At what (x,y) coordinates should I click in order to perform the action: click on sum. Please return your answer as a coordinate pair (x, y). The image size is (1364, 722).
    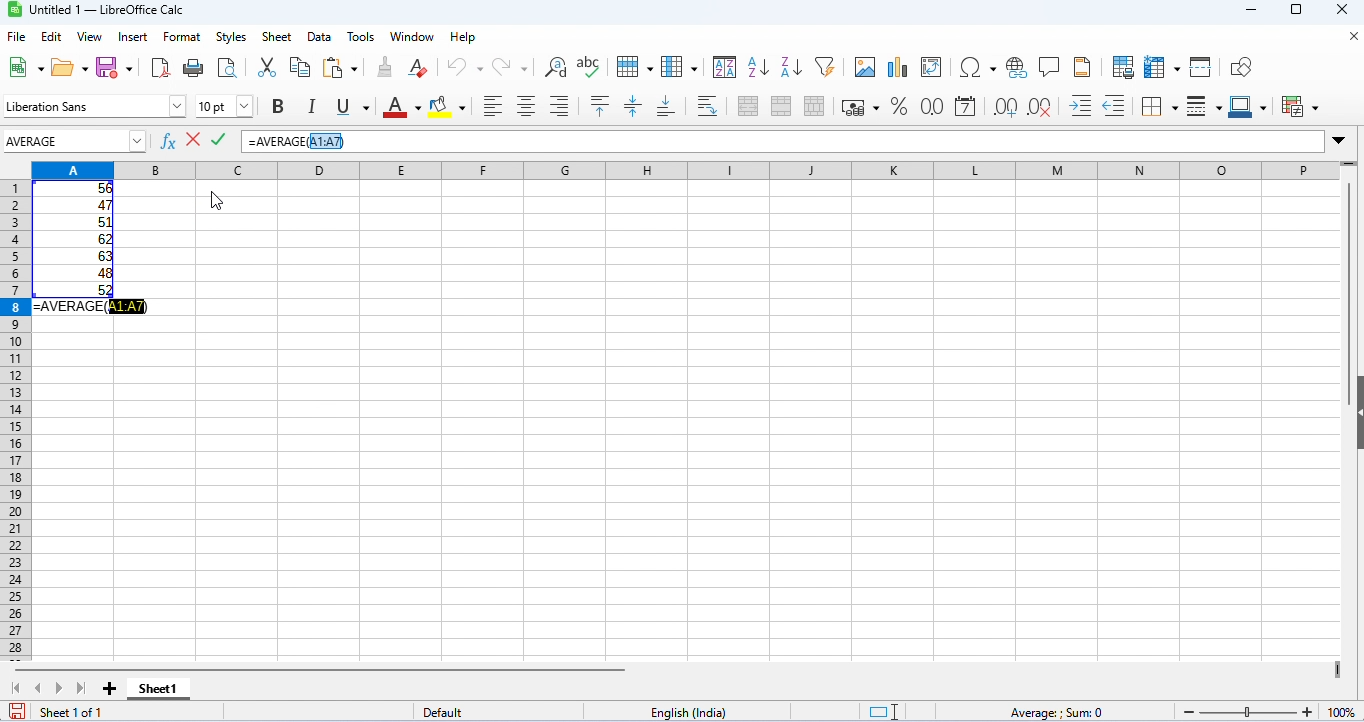
    Looking at the image, I should click on (681, 169).